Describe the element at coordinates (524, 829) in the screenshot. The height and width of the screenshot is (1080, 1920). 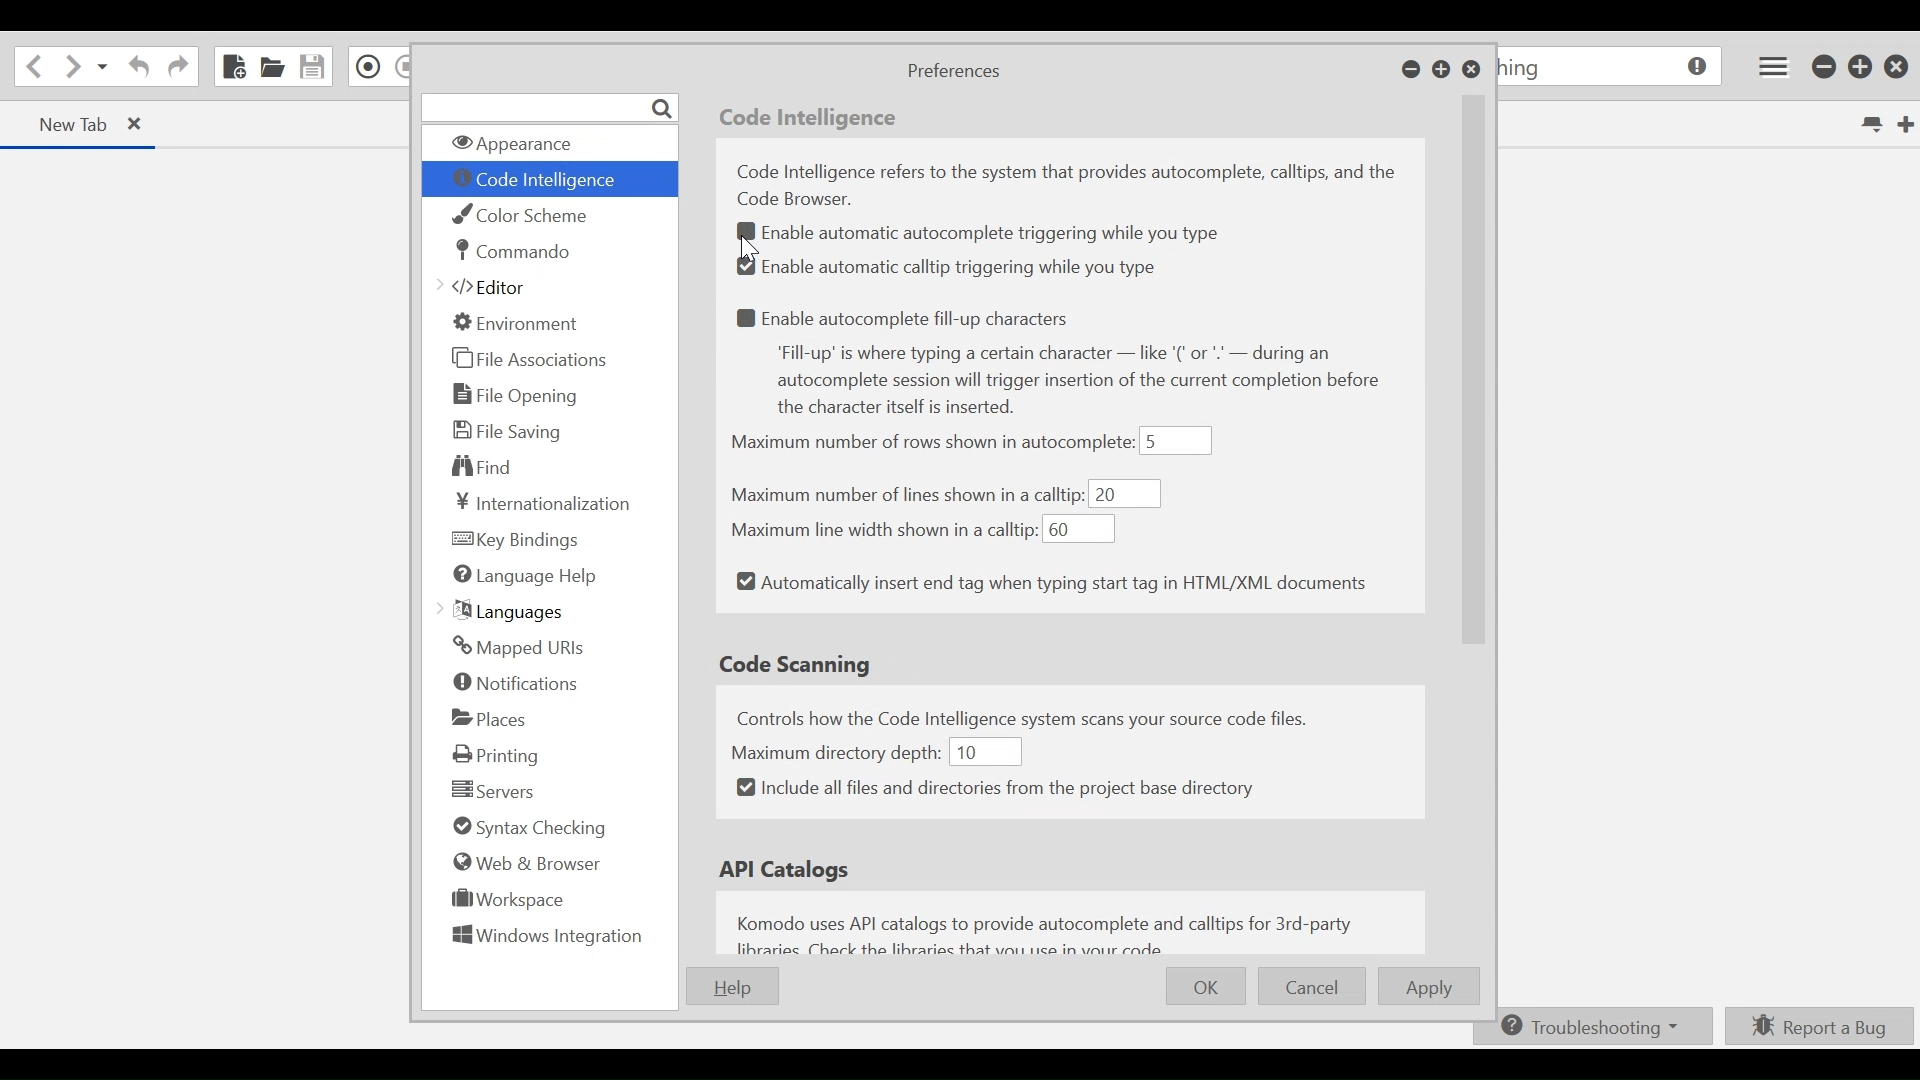
I see `Syntax Checking` at that location.